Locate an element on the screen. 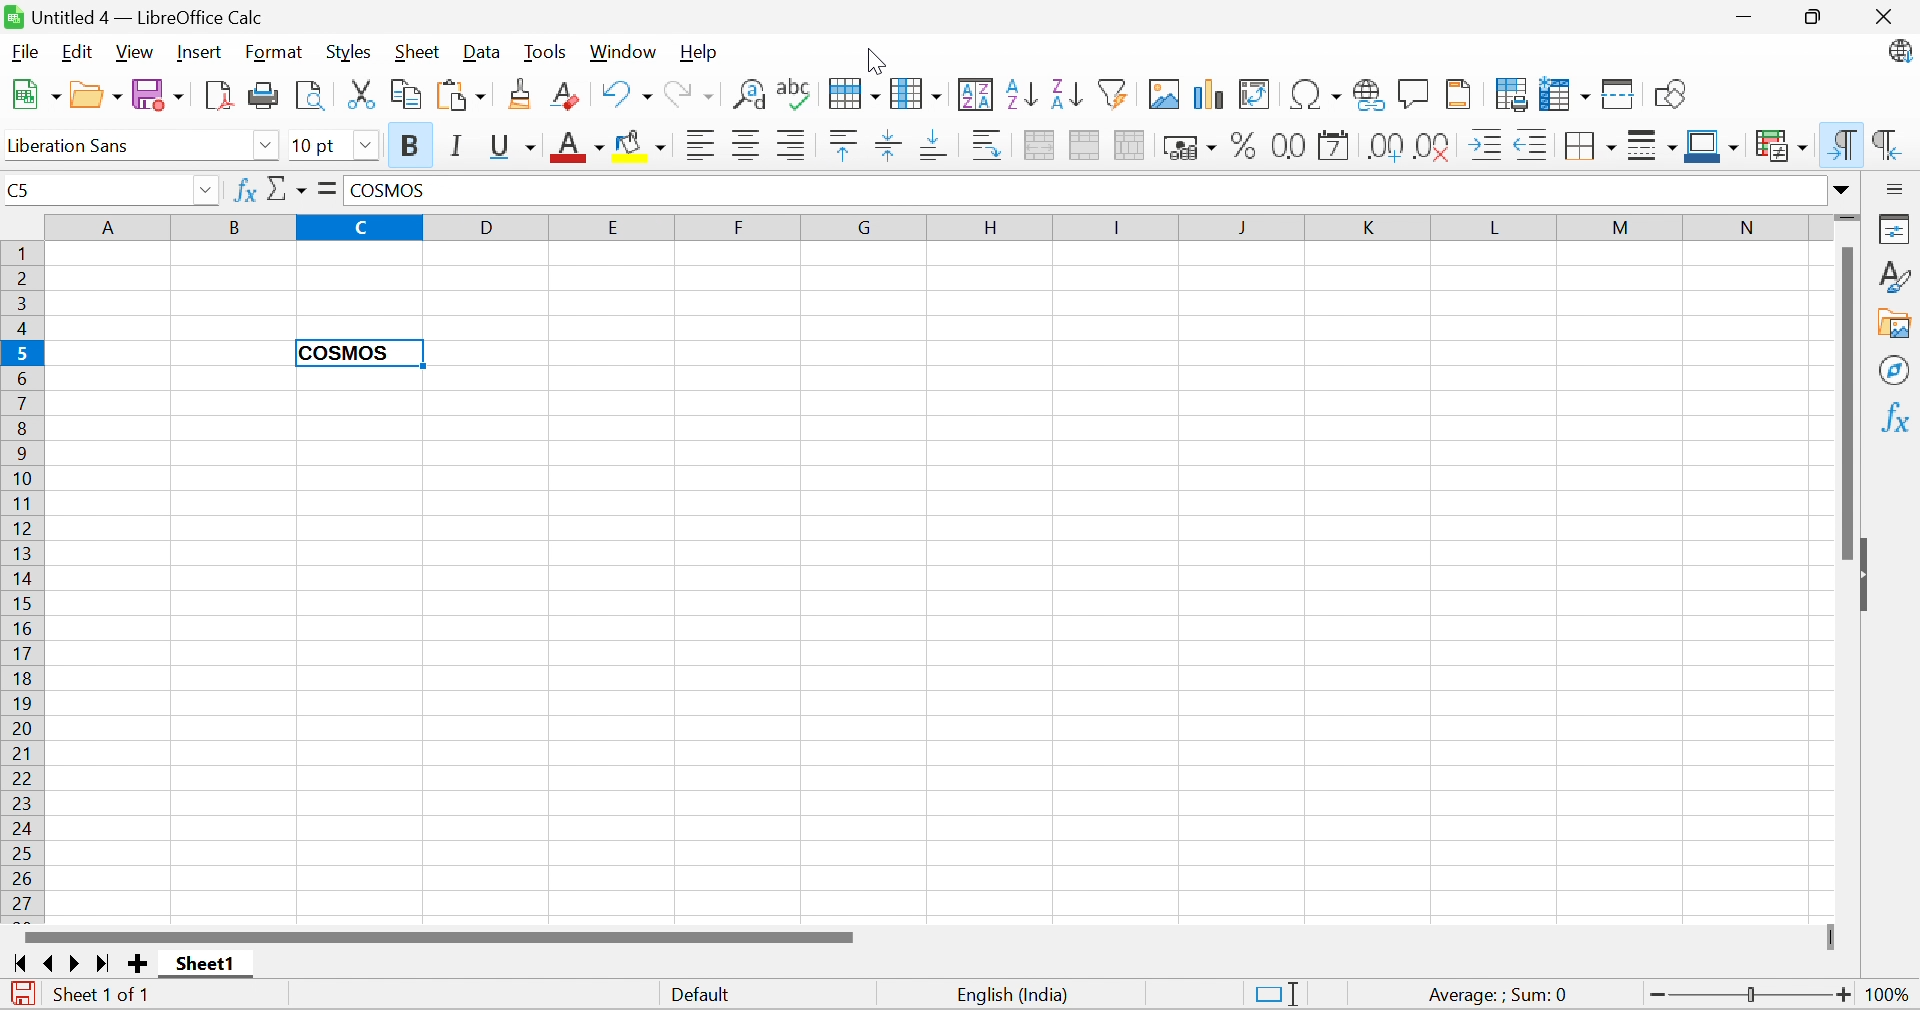  Copy is located at coordinates (409, 95).